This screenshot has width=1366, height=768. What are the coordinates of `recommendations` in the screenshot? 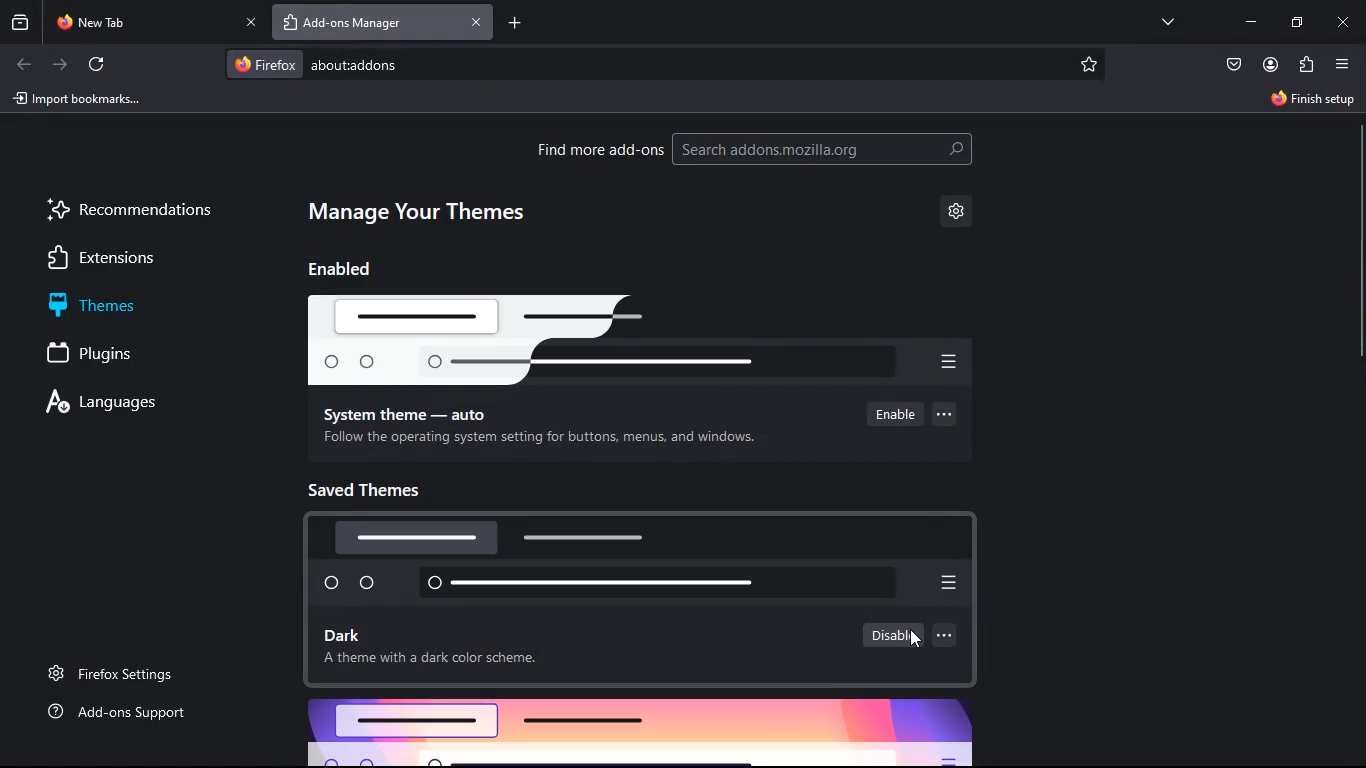 It's located at (133, 210).